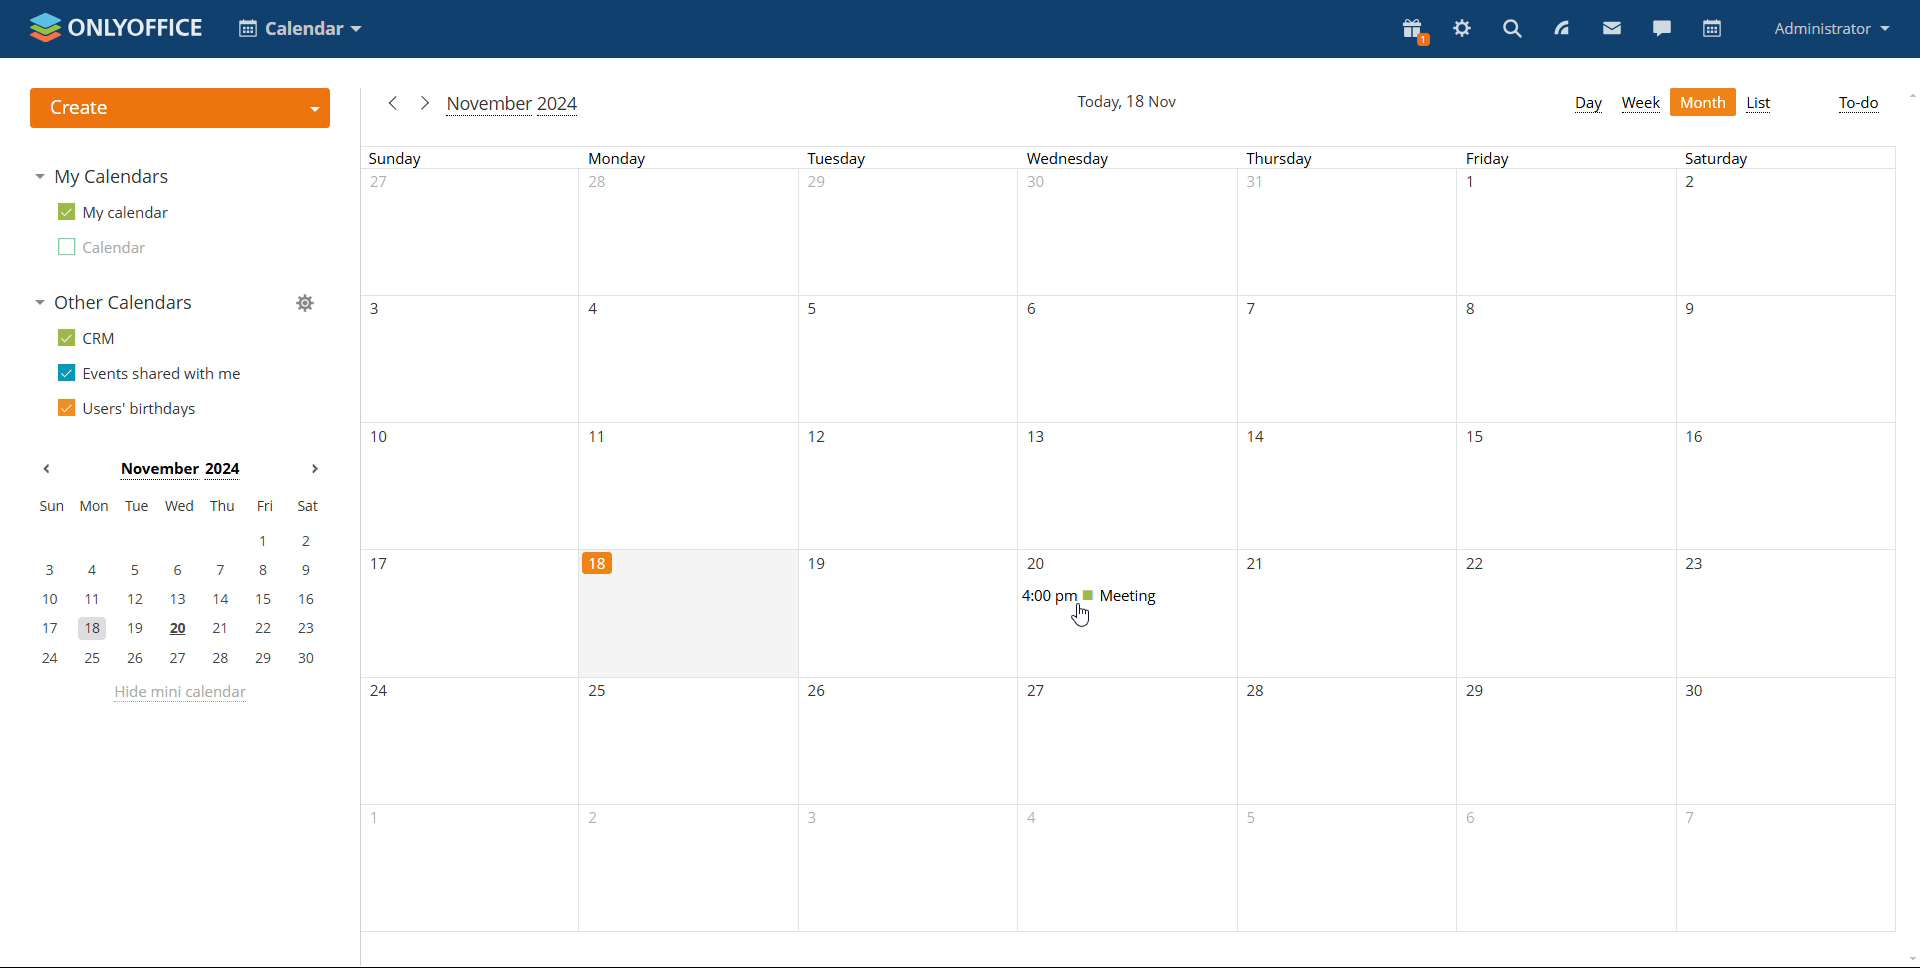 The width and height of the screenshot is (1920, 968). What do you see at coordinates (305, 303) in the screenshot?
I see `manage` at bounding box center [305, 303].